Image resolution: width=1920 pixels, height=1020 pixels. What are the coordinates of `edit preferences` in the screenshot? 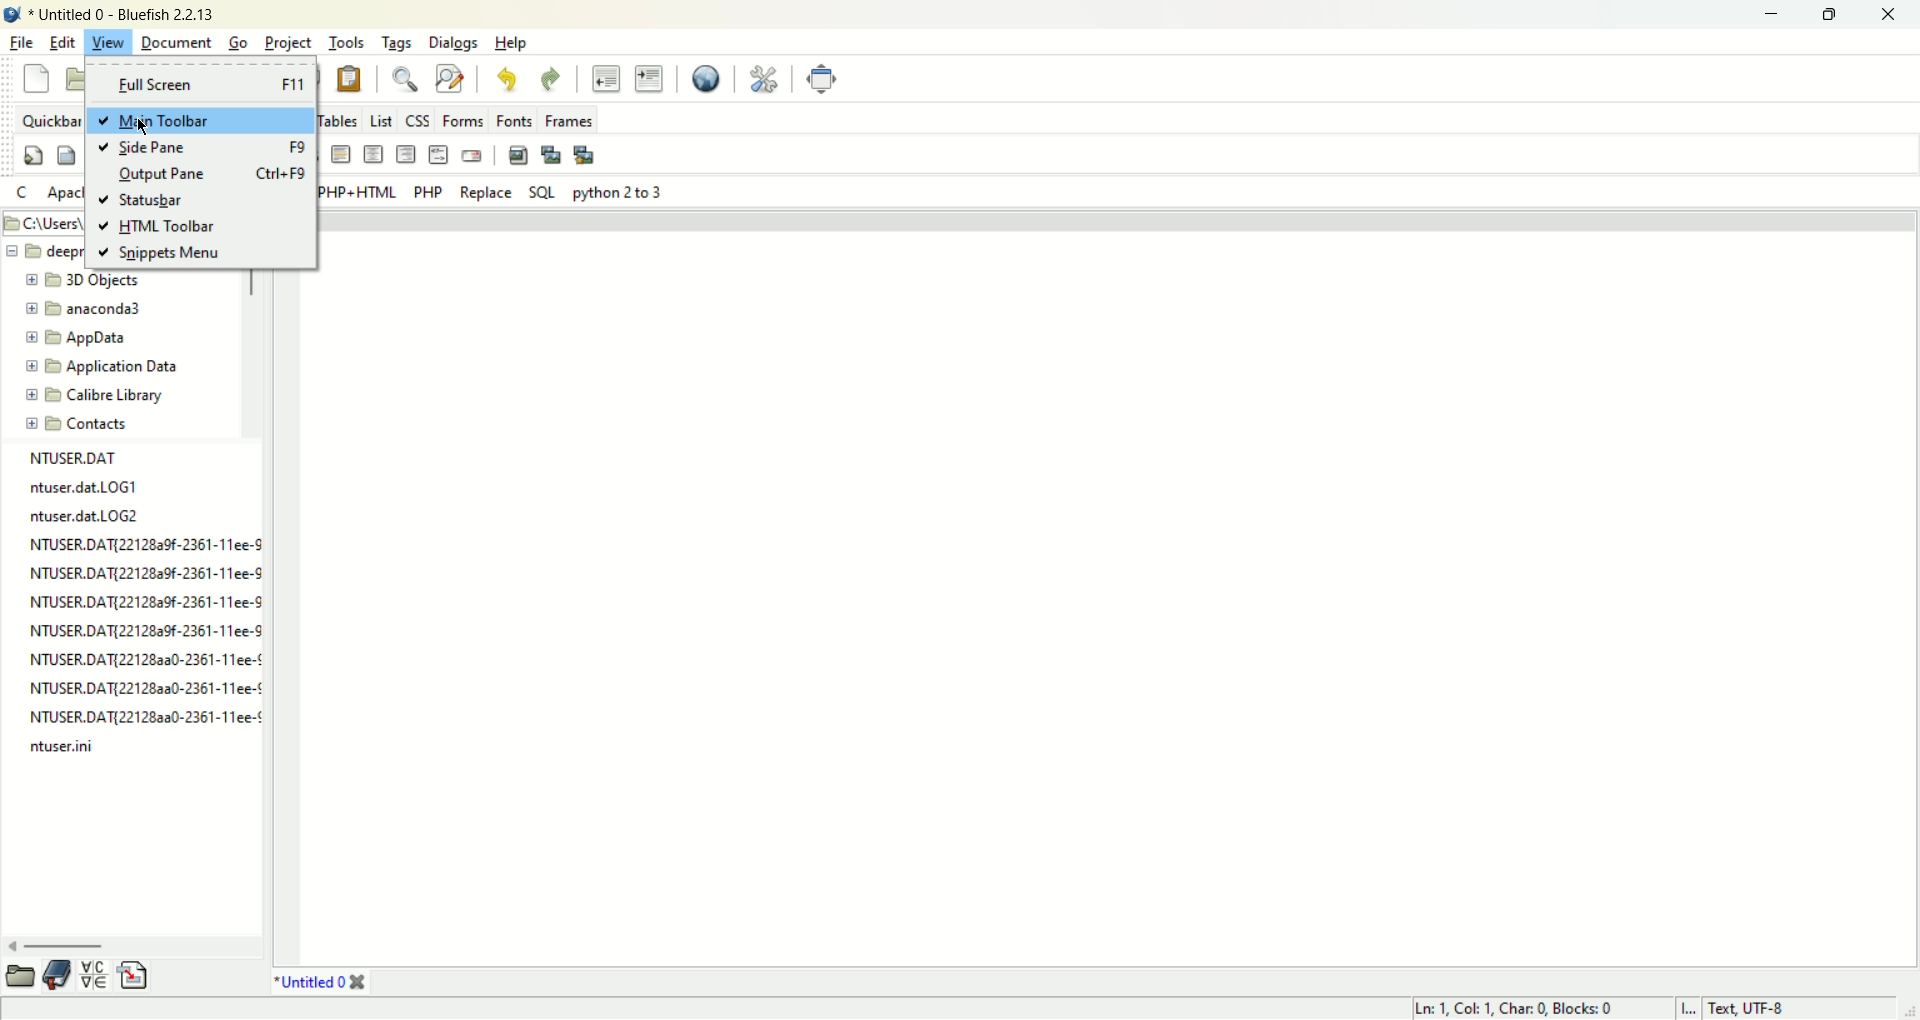 It's located at (761, 78).